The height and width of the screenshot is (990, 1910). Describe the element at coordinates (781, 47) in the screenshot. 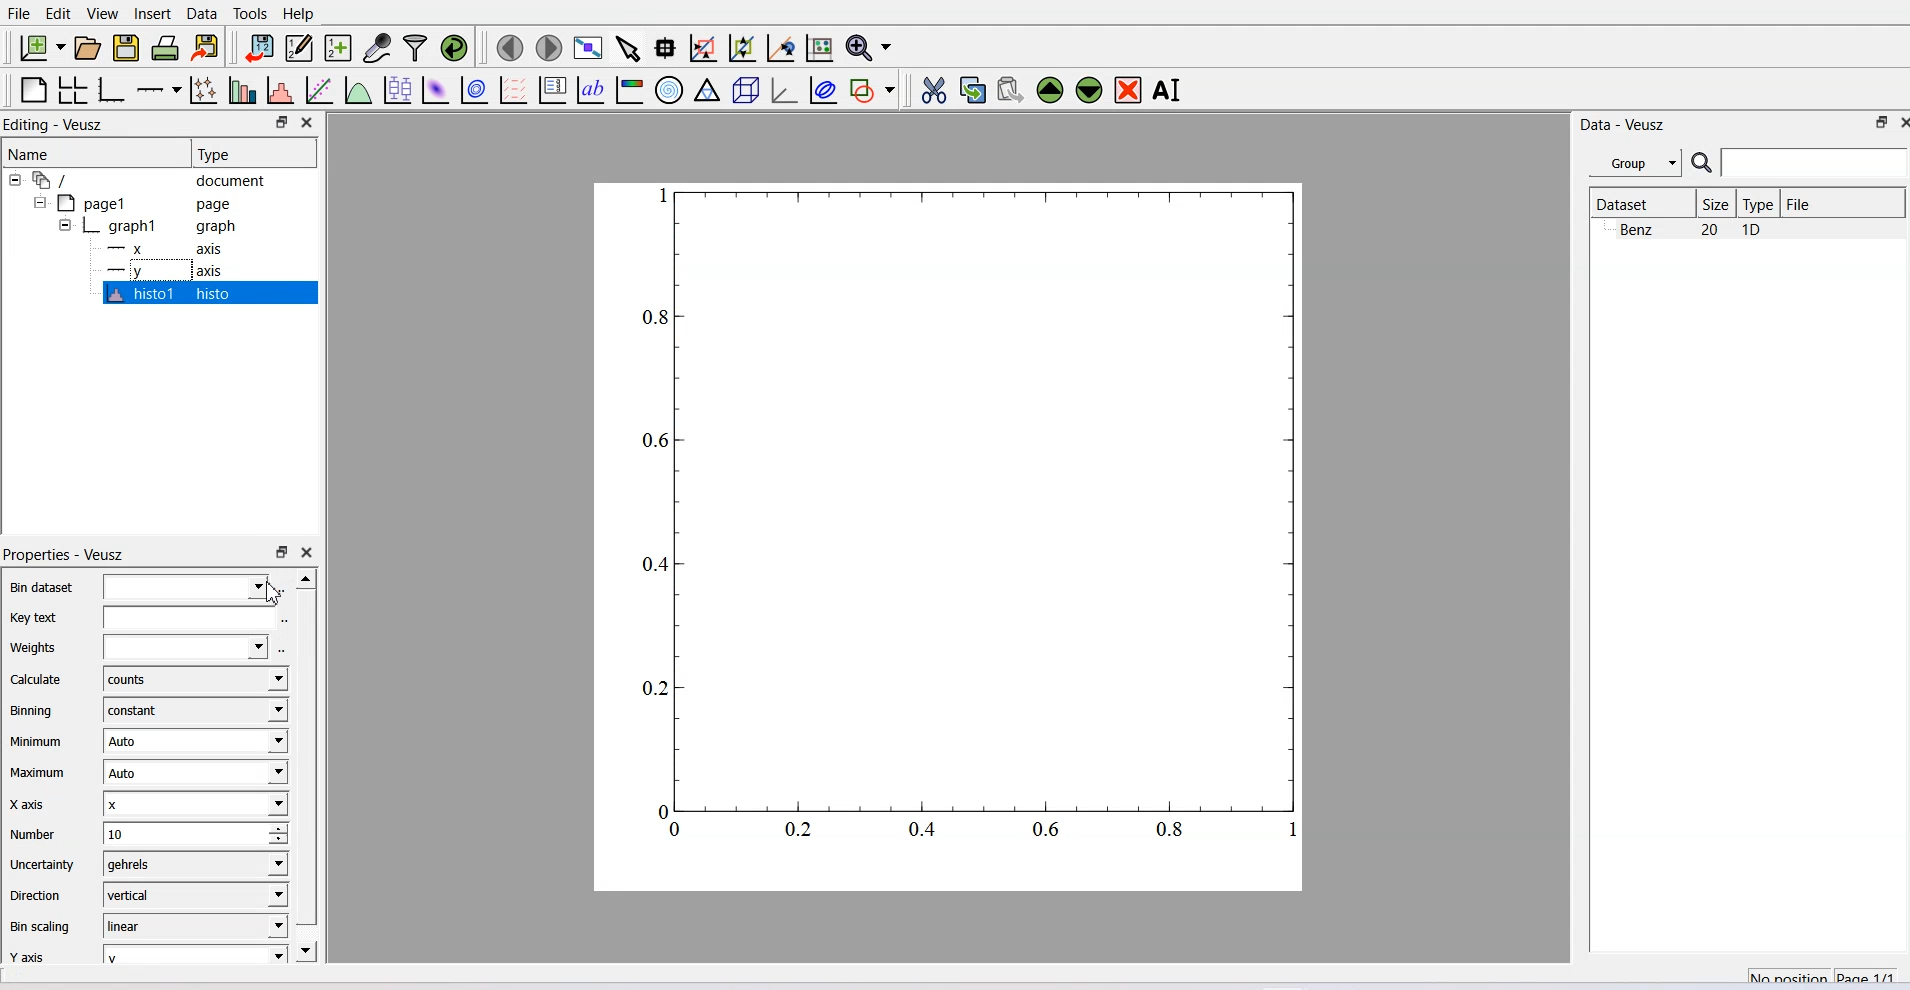

I see `Recenter graph axes` at that location.